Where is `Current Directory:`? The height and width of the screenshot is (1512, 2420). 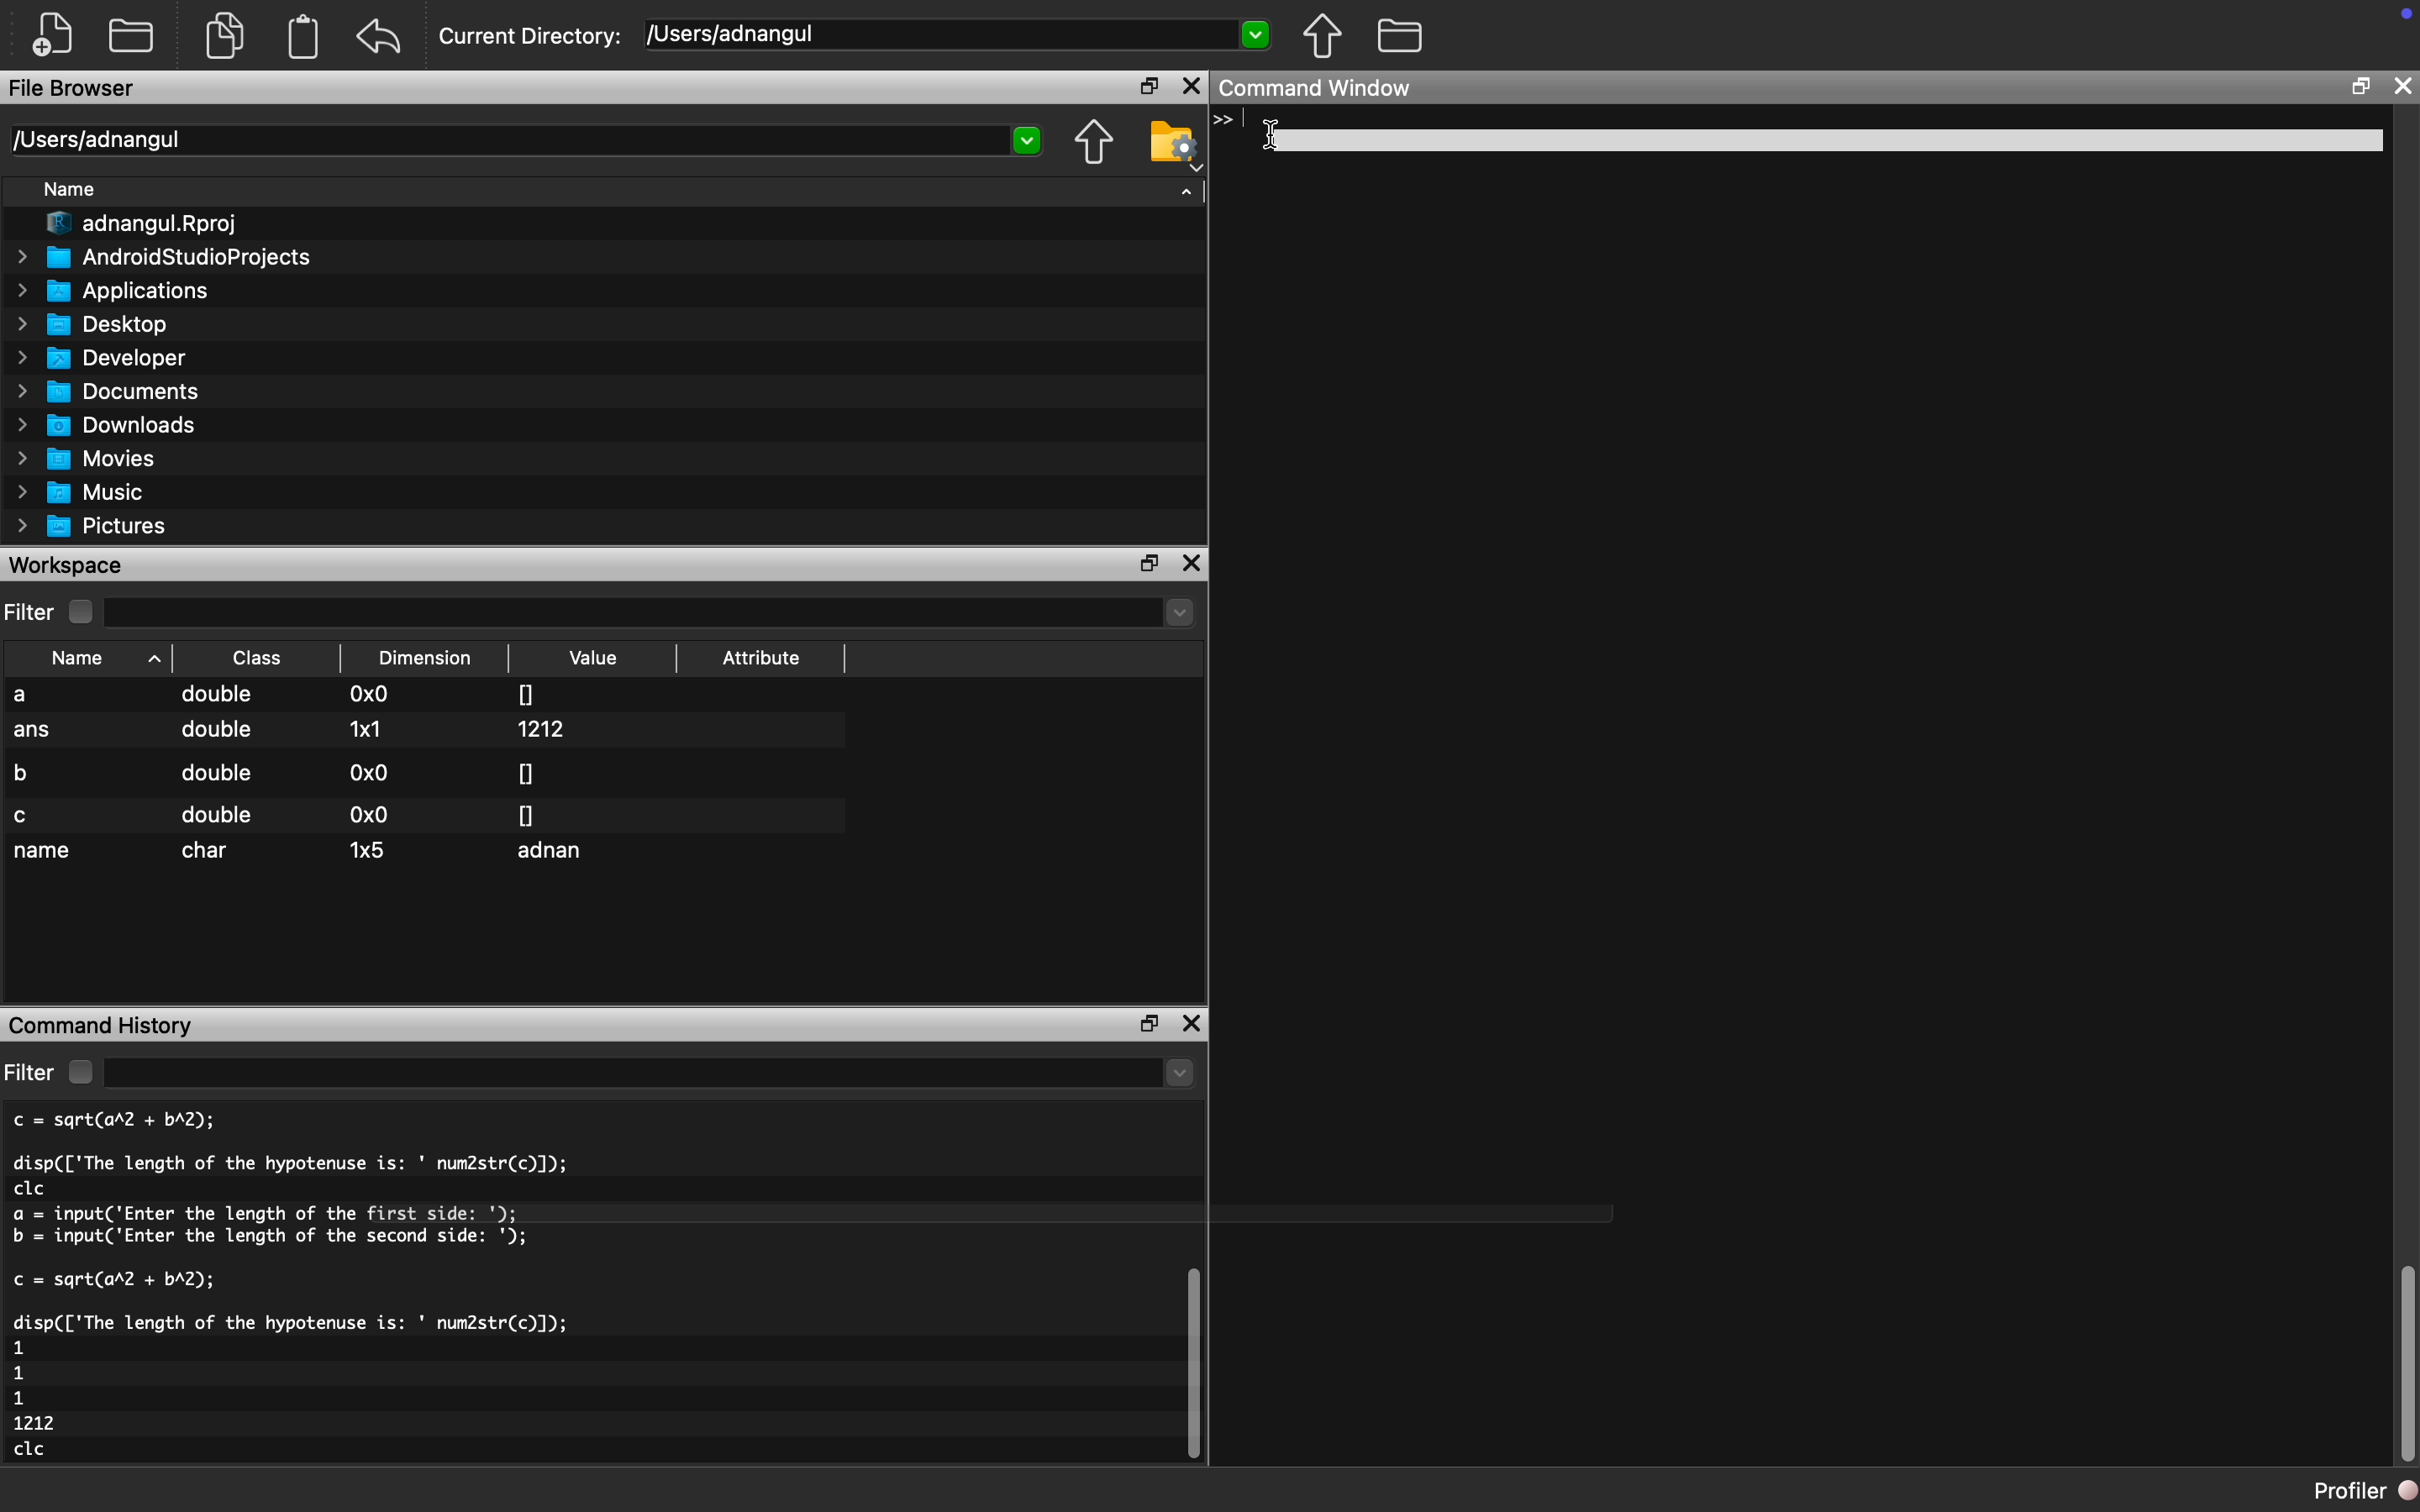
Current Directory: is located at coordinates (532, 39).